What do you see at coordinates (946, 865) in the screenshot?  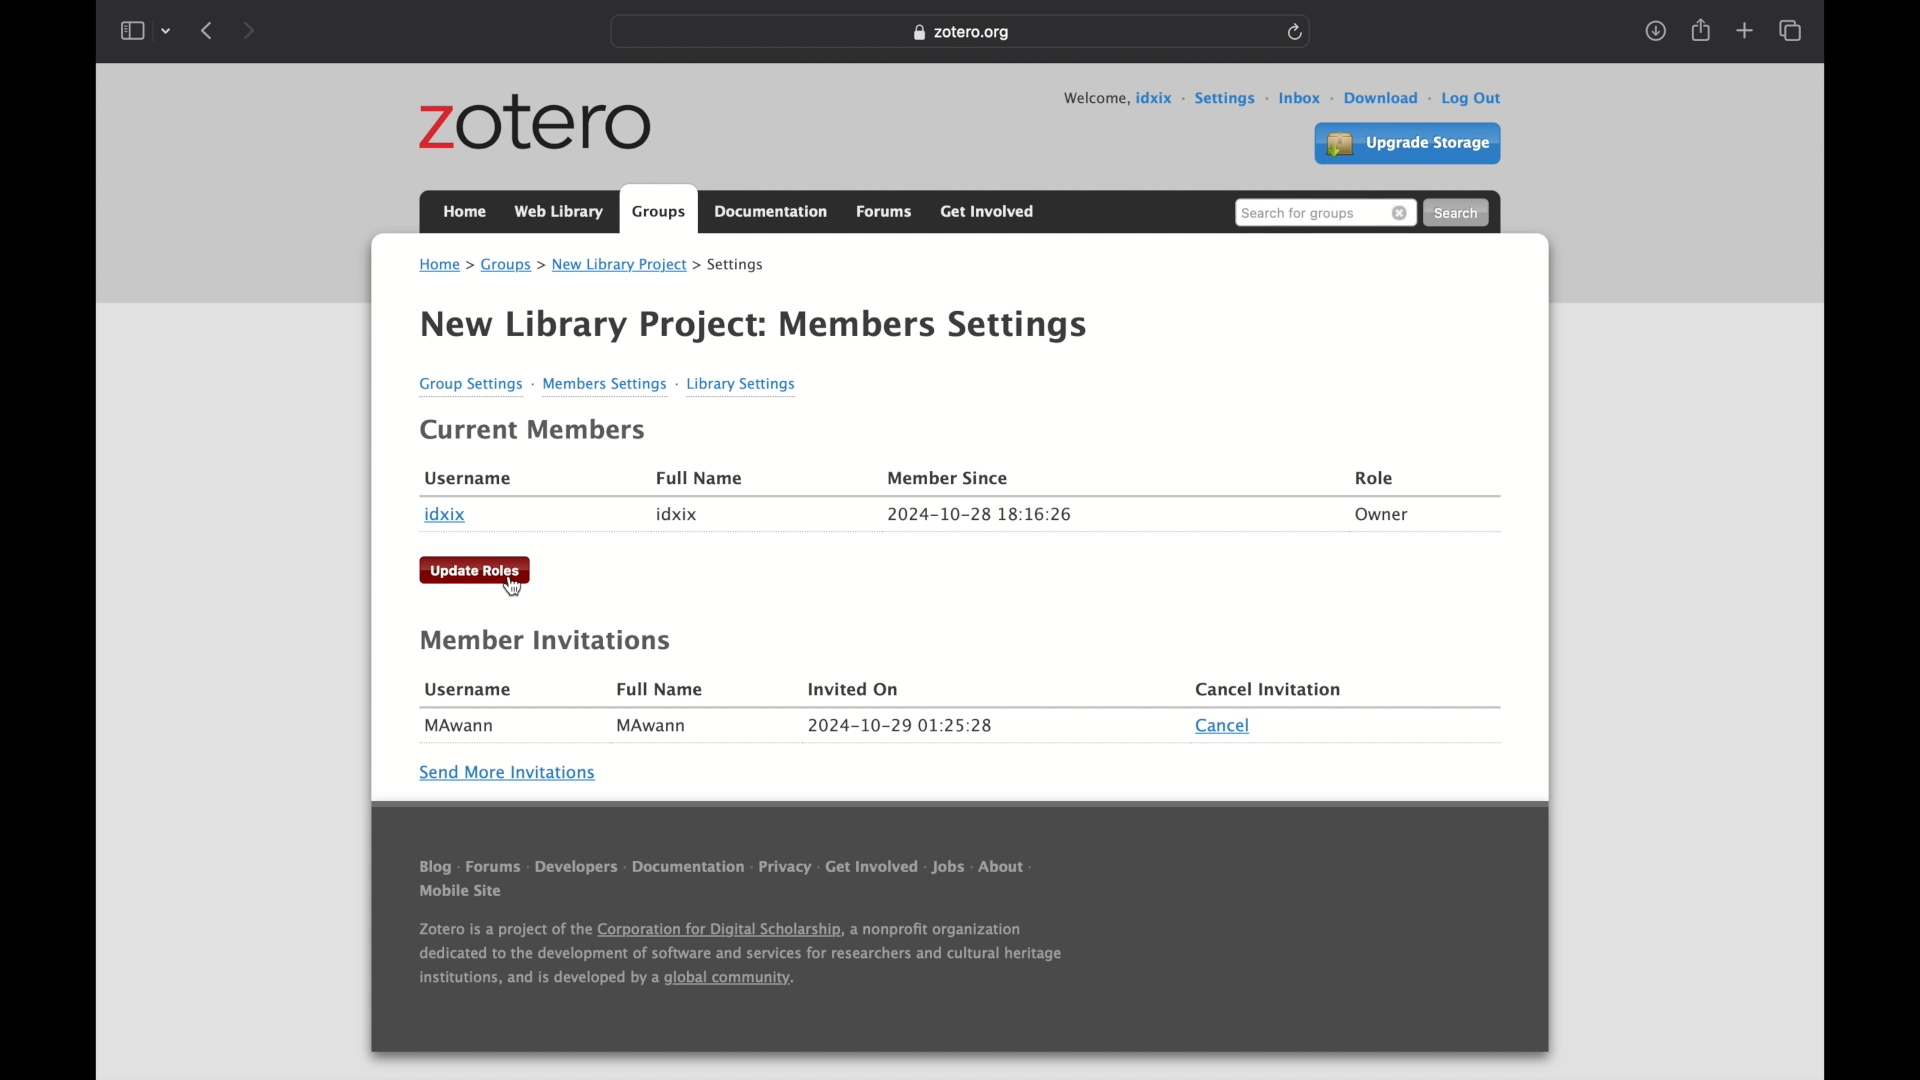 I see `jobs` at bounding box center [946, 865].